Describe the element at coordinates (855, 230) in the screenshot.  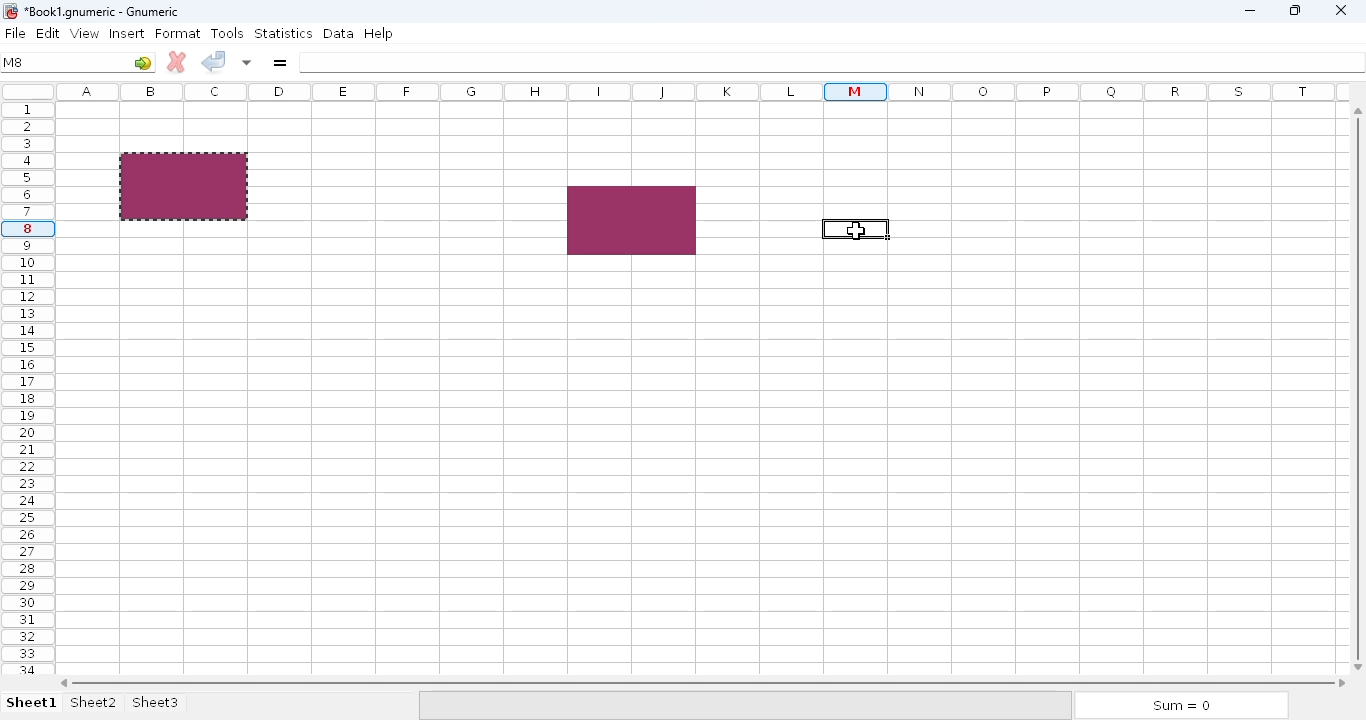
I see `cursor` at that location.